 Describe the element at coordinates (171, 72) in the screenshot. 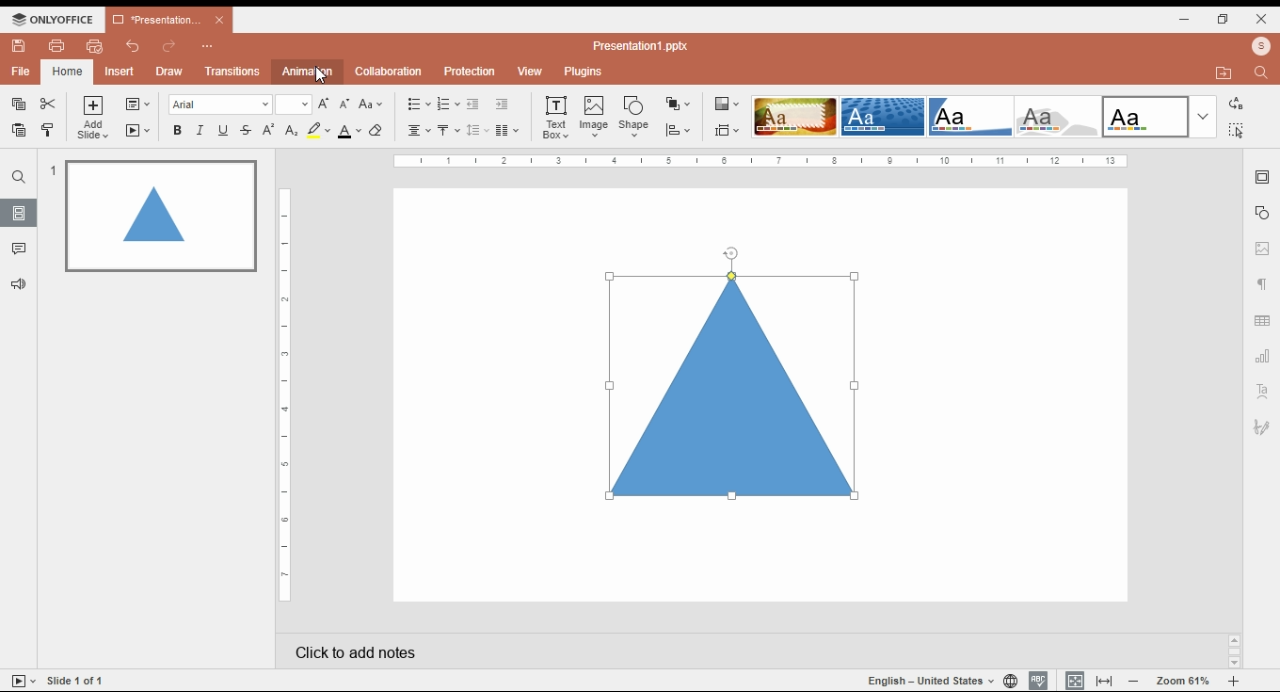

I see `draw` at that location.